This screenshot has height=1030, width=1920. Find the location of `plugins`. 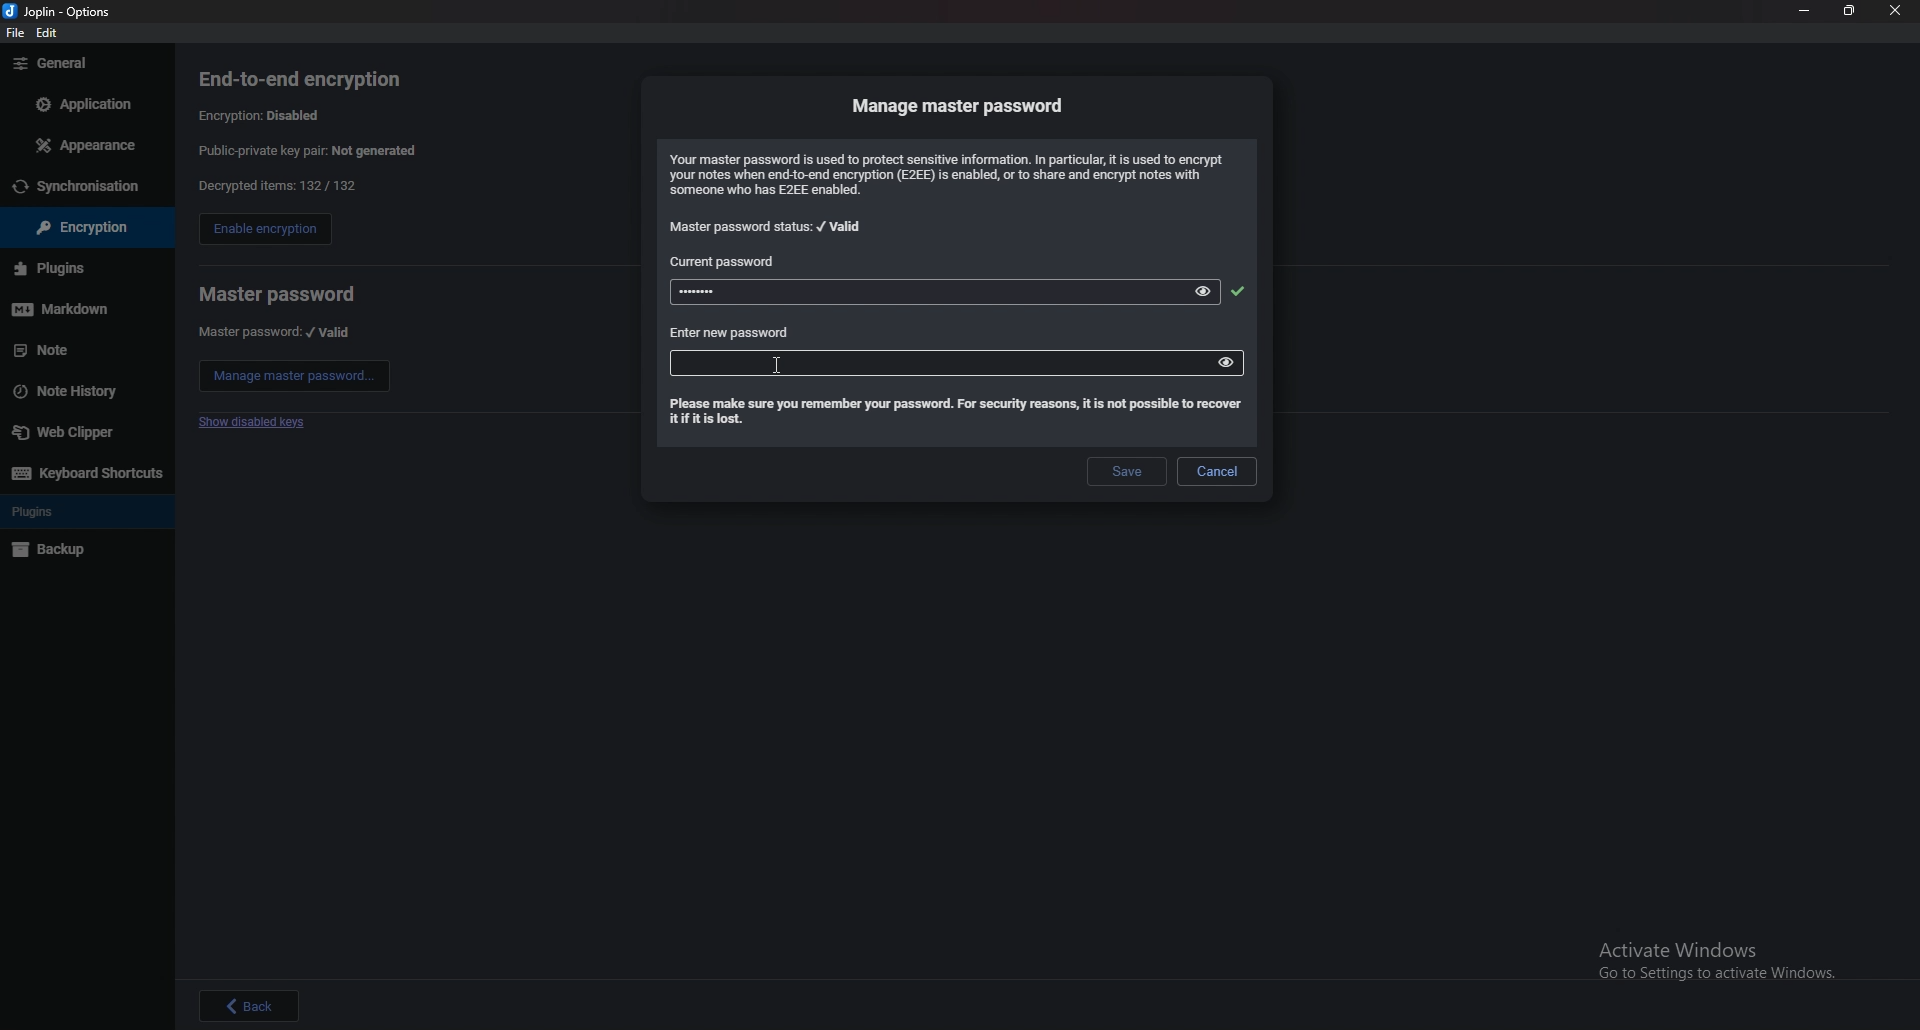

plugins is located at coordinates (78, 268).